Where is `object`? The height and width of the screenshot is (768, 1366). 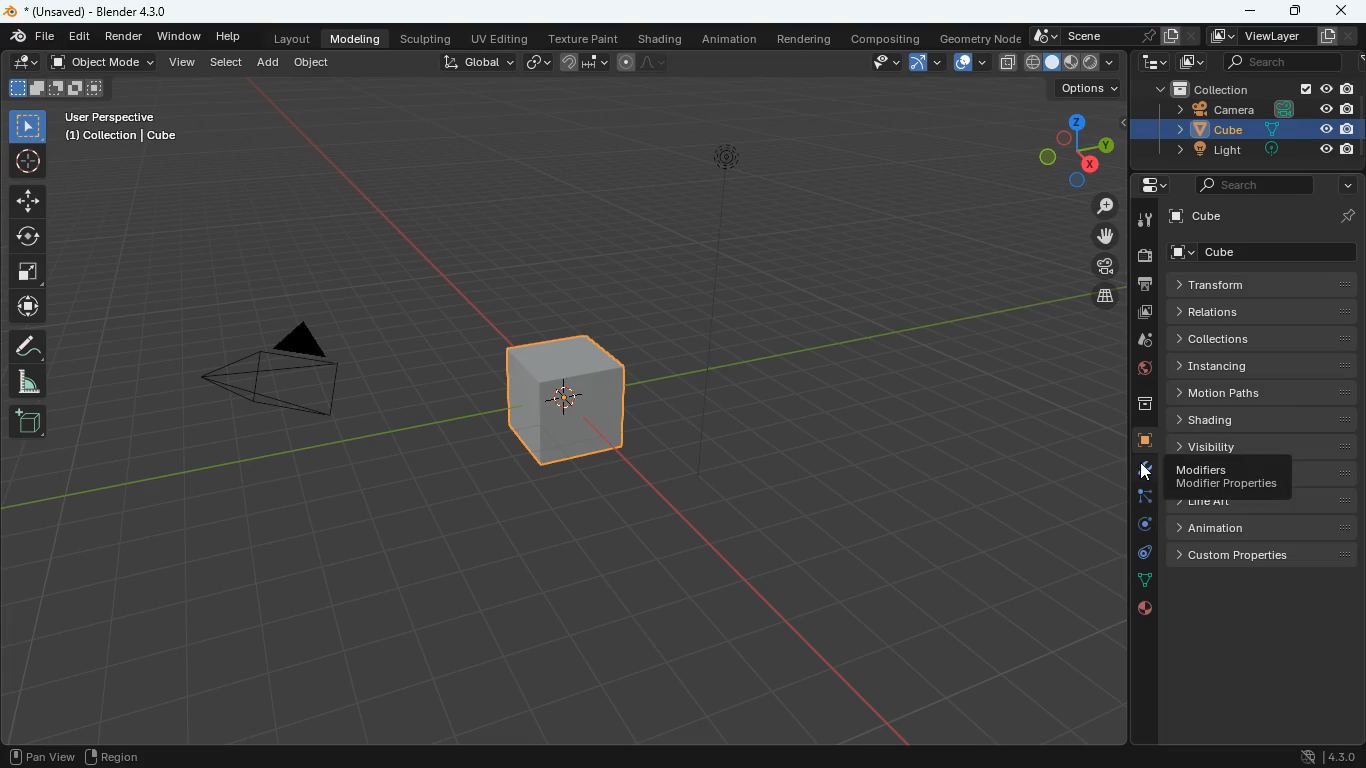 object is located at coordinates (313, 61).